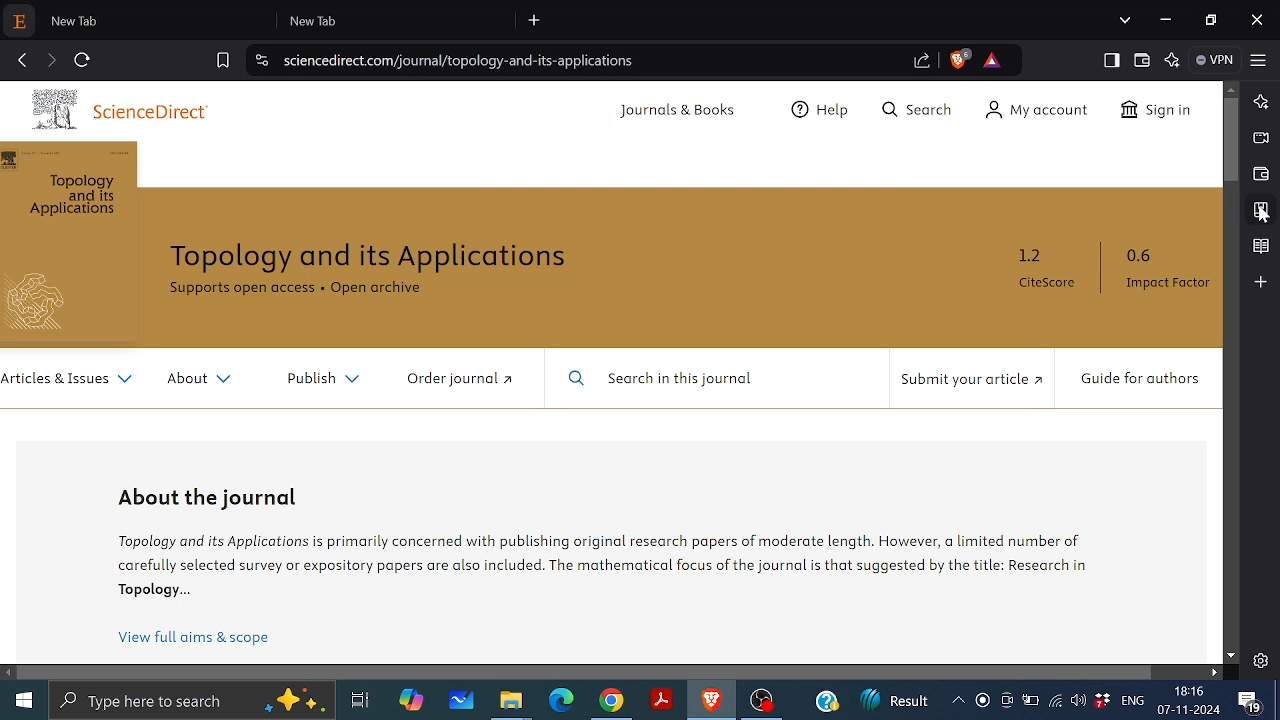  I want to click on Move left, so click(9, 673).